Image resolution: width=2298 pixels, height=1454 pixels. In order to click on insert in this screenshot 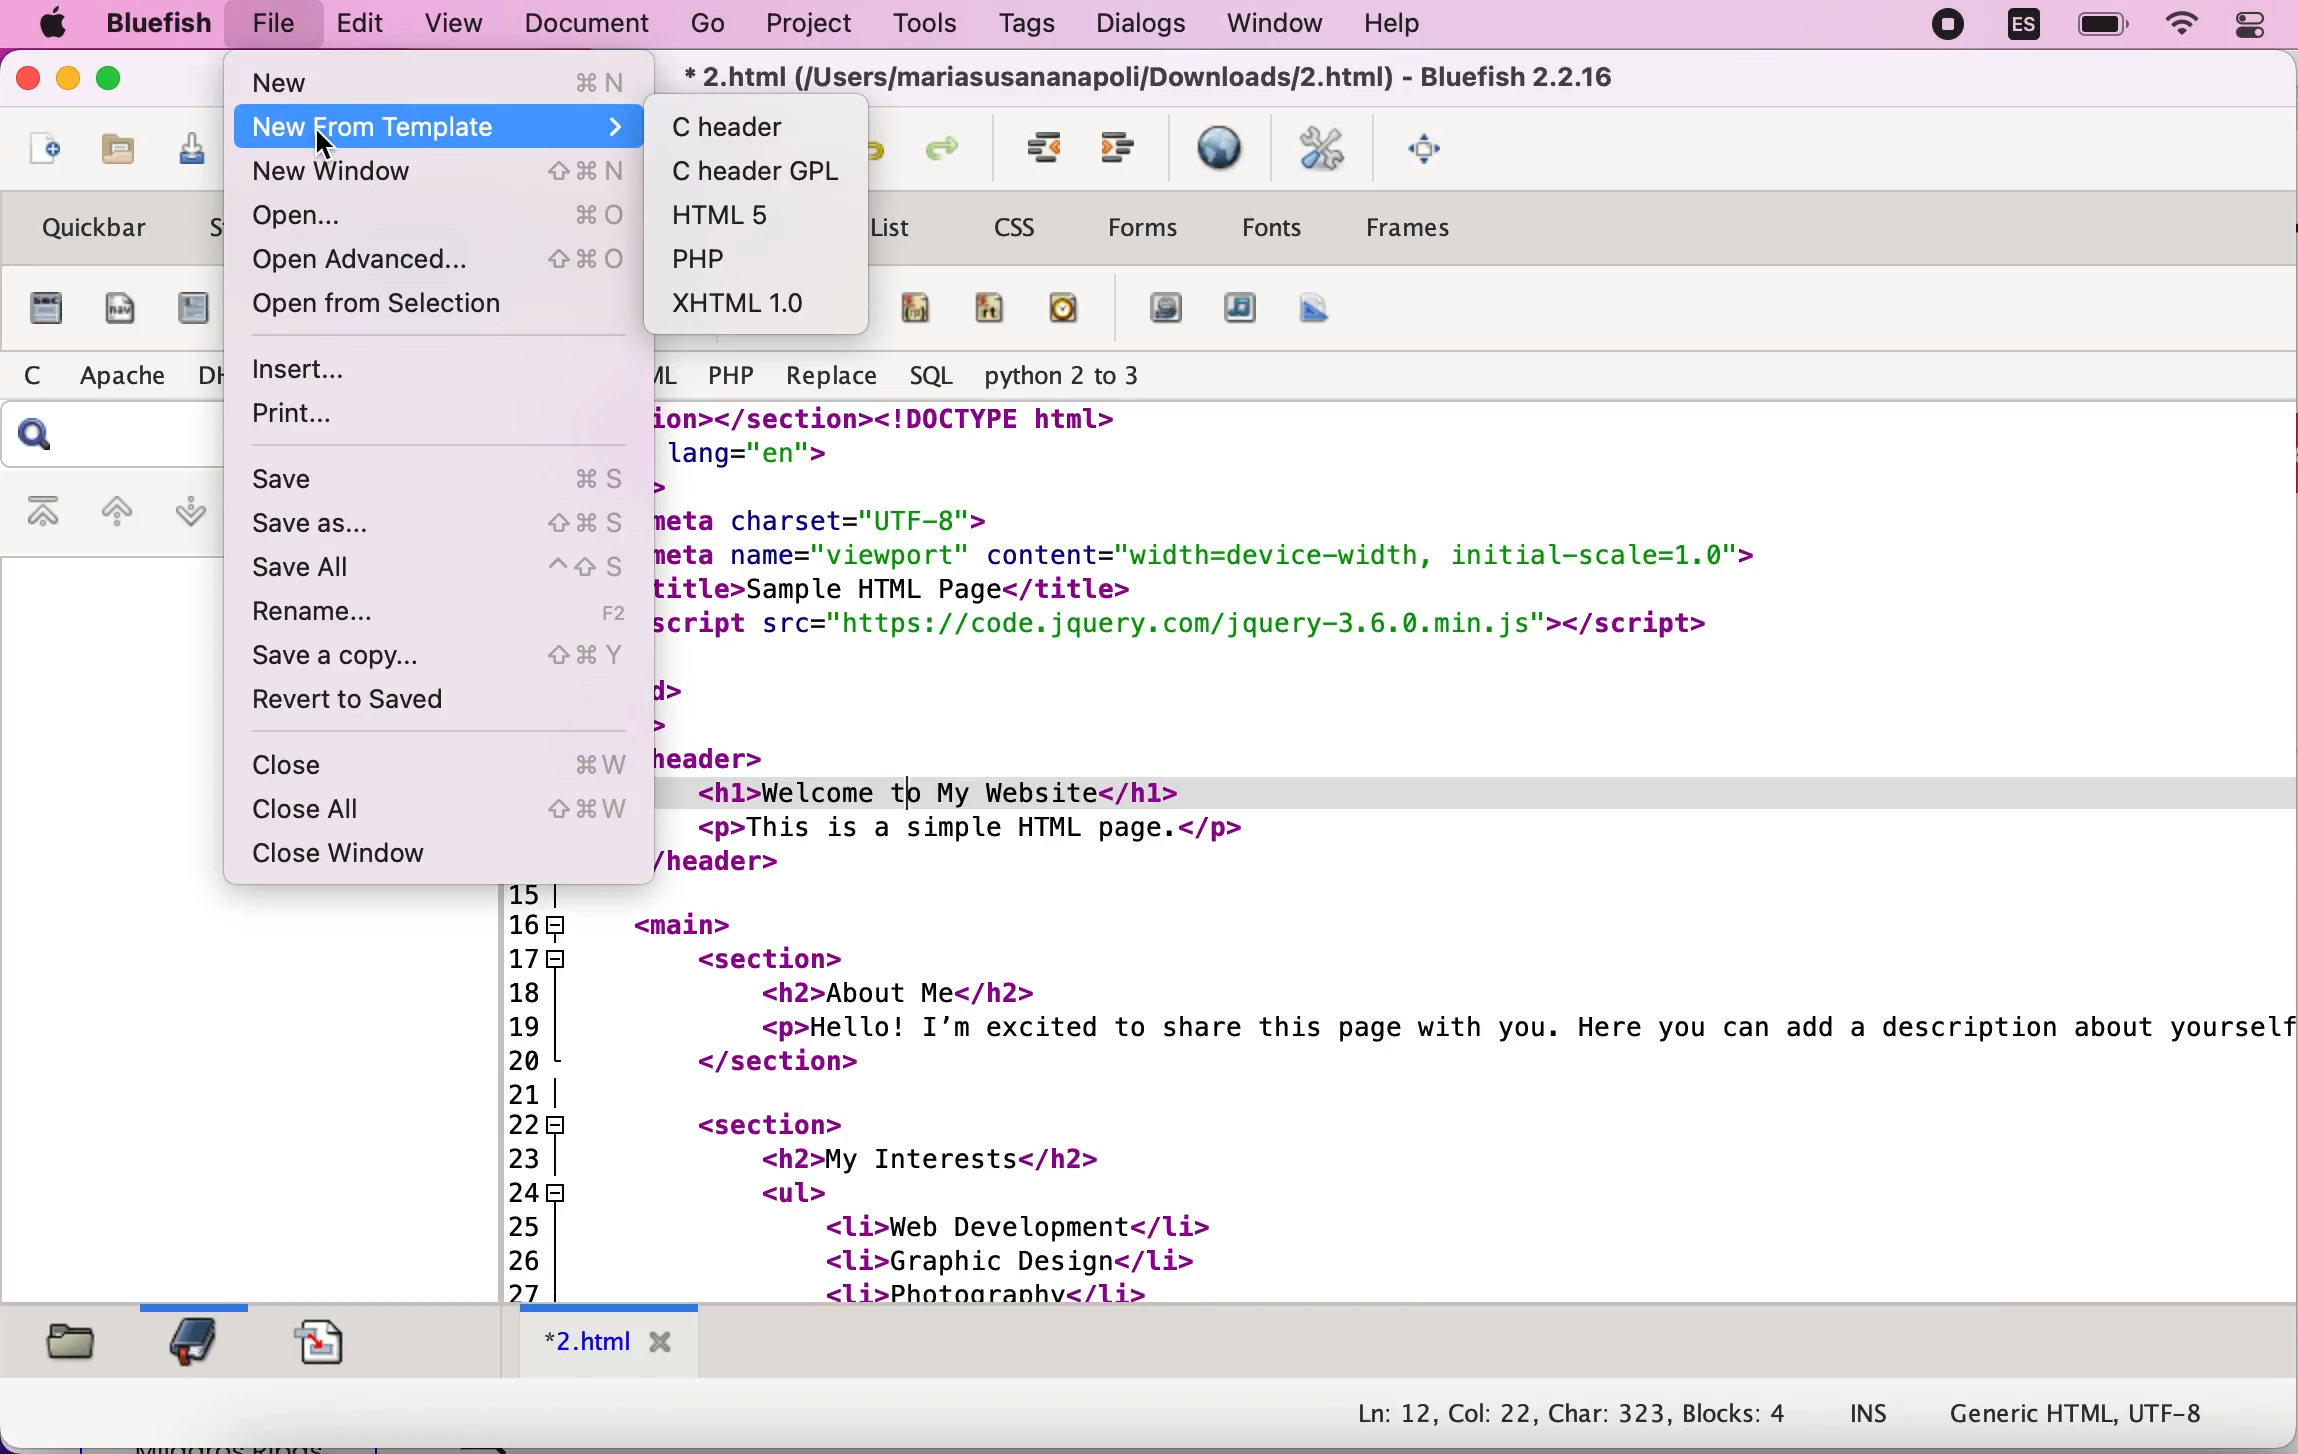, I will do `click(405, 370)`.